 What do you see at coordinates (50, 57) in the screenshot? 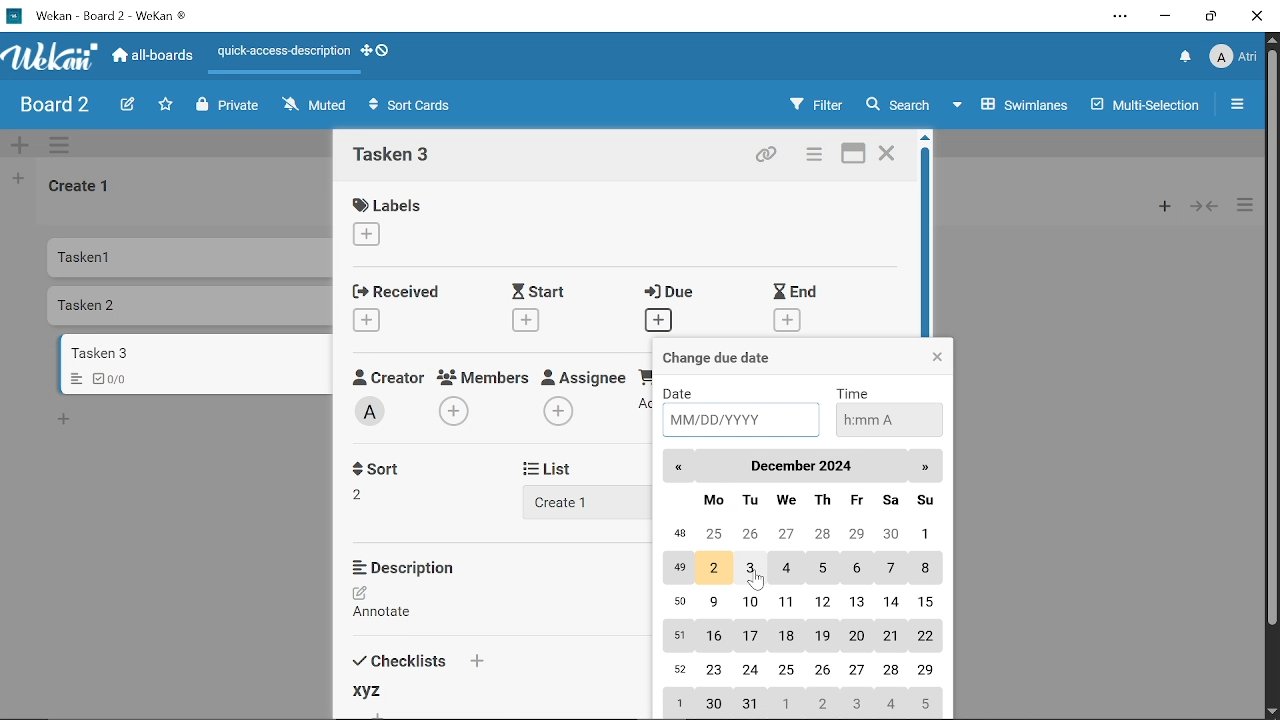
I see `Wekan logo` at bounding box center [50, 57].